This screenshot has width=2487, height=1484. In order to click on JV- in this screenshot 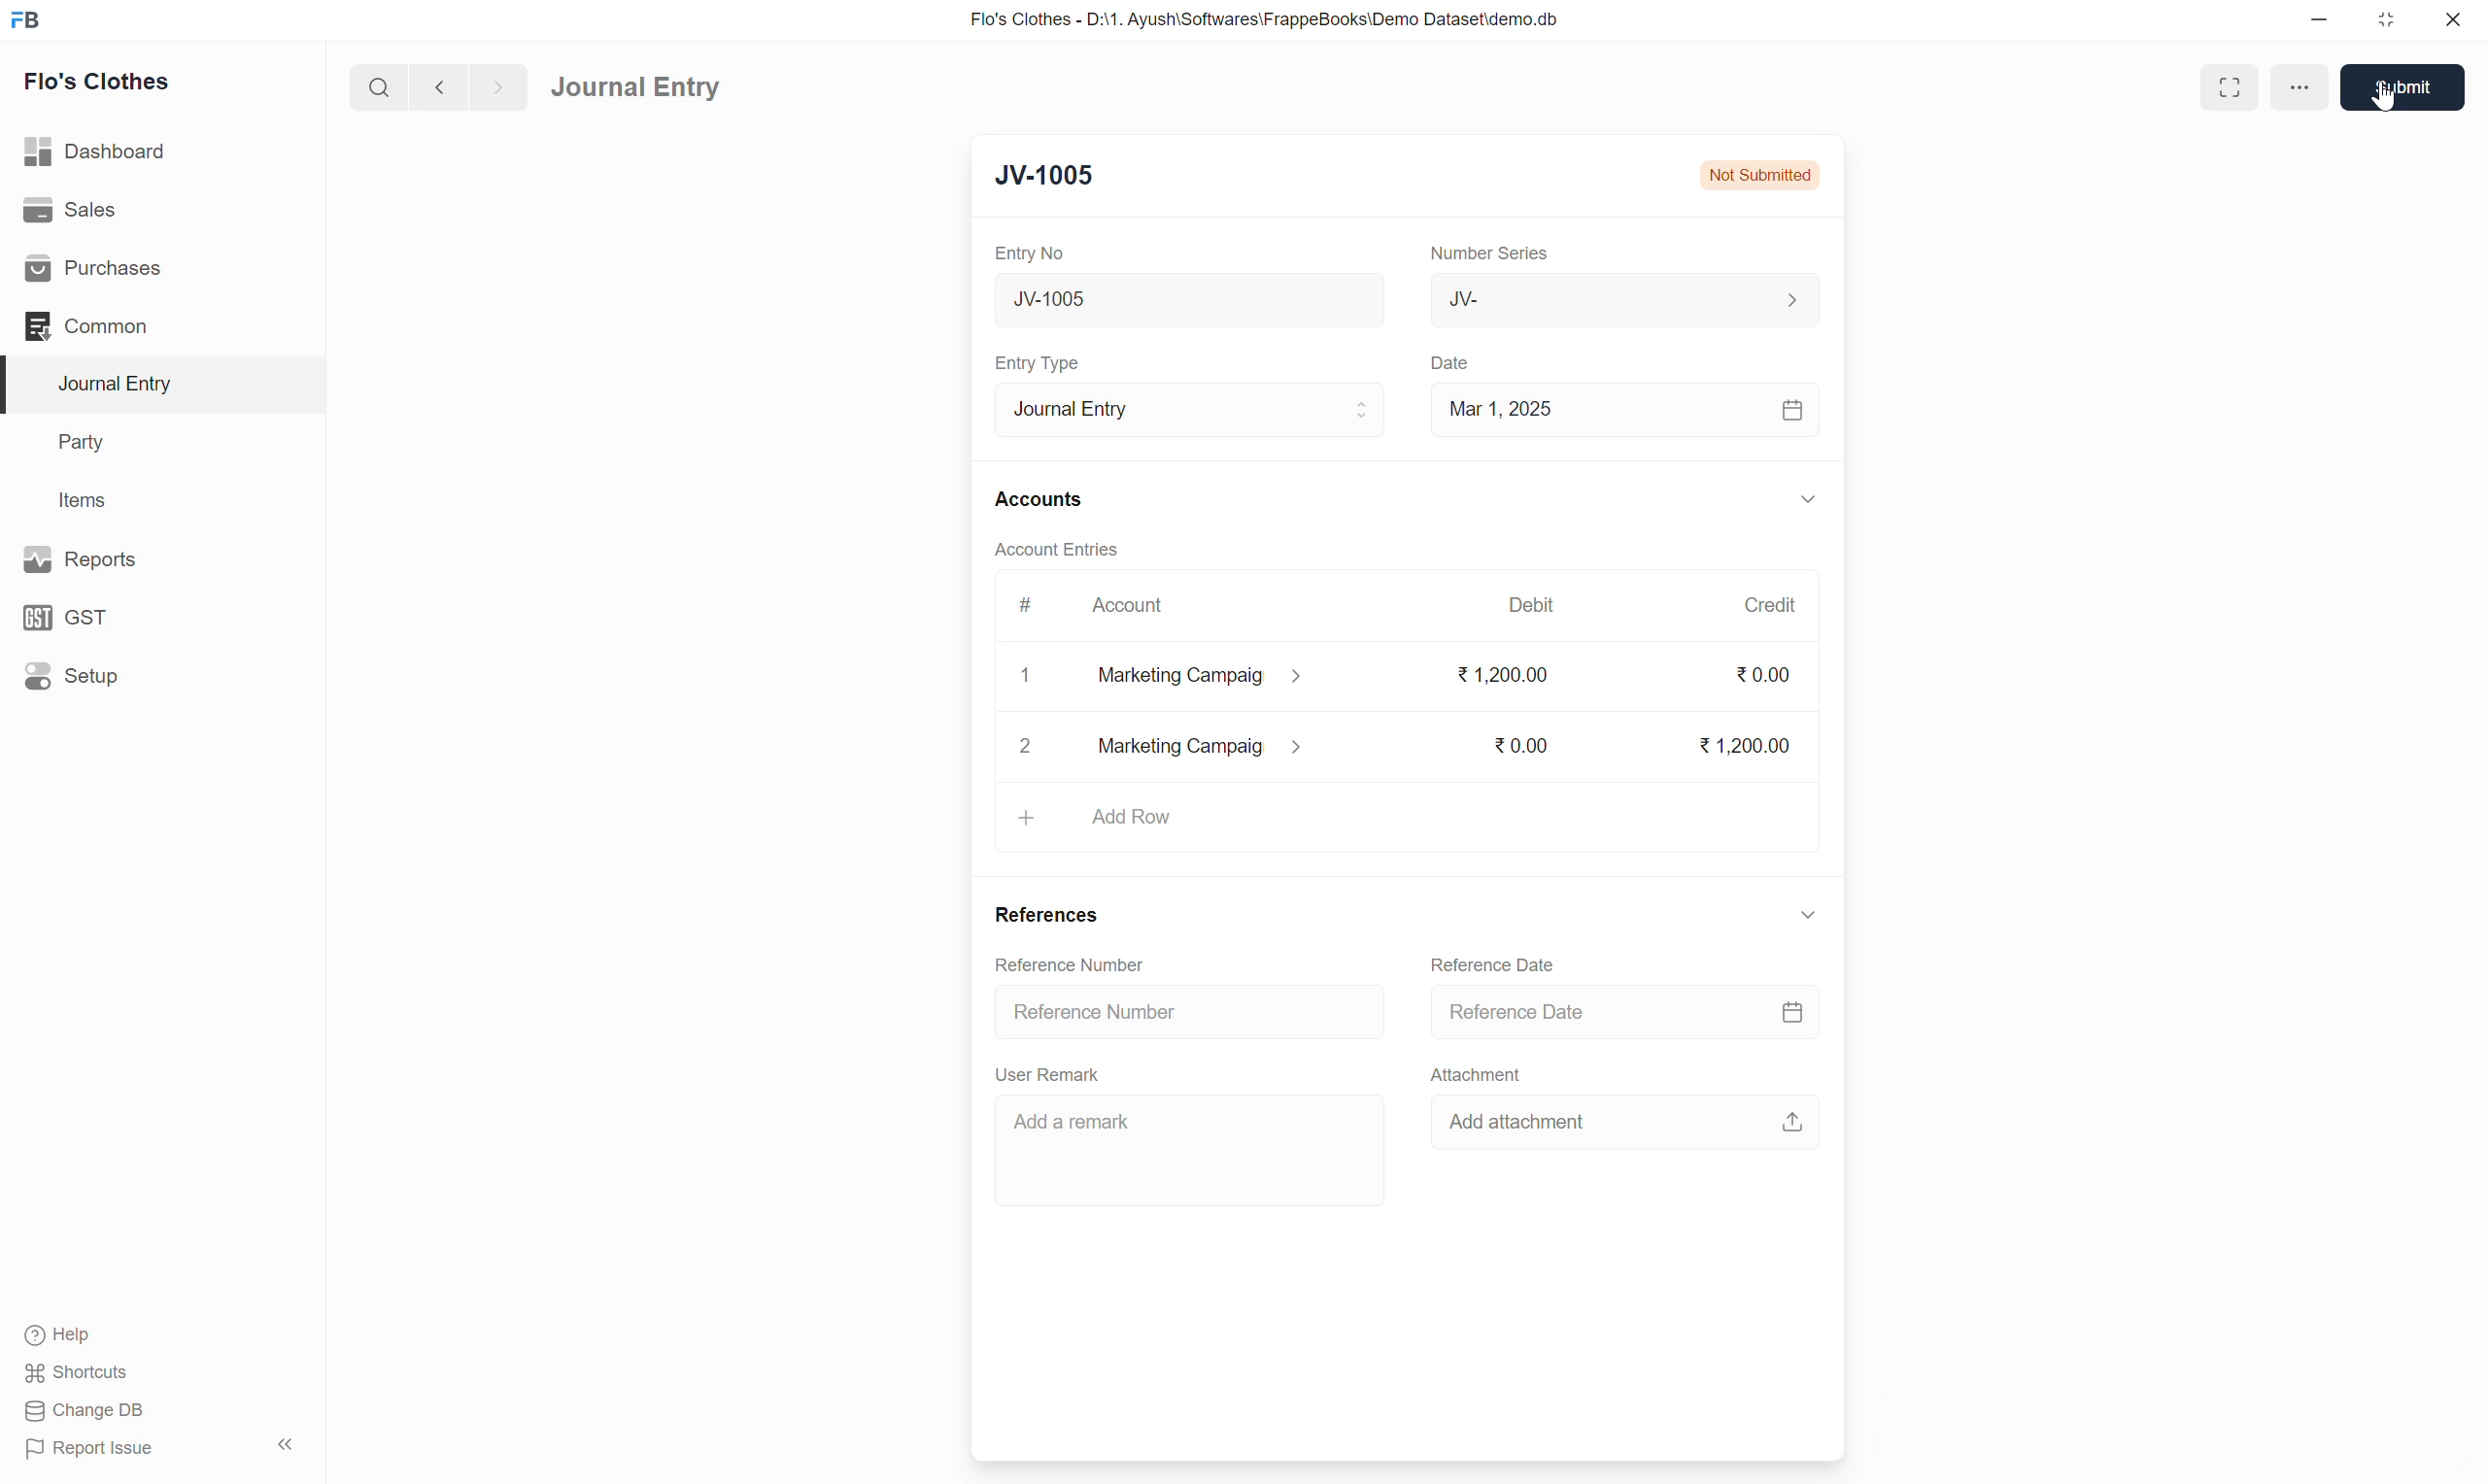, I will do `click(1626, 299)`.